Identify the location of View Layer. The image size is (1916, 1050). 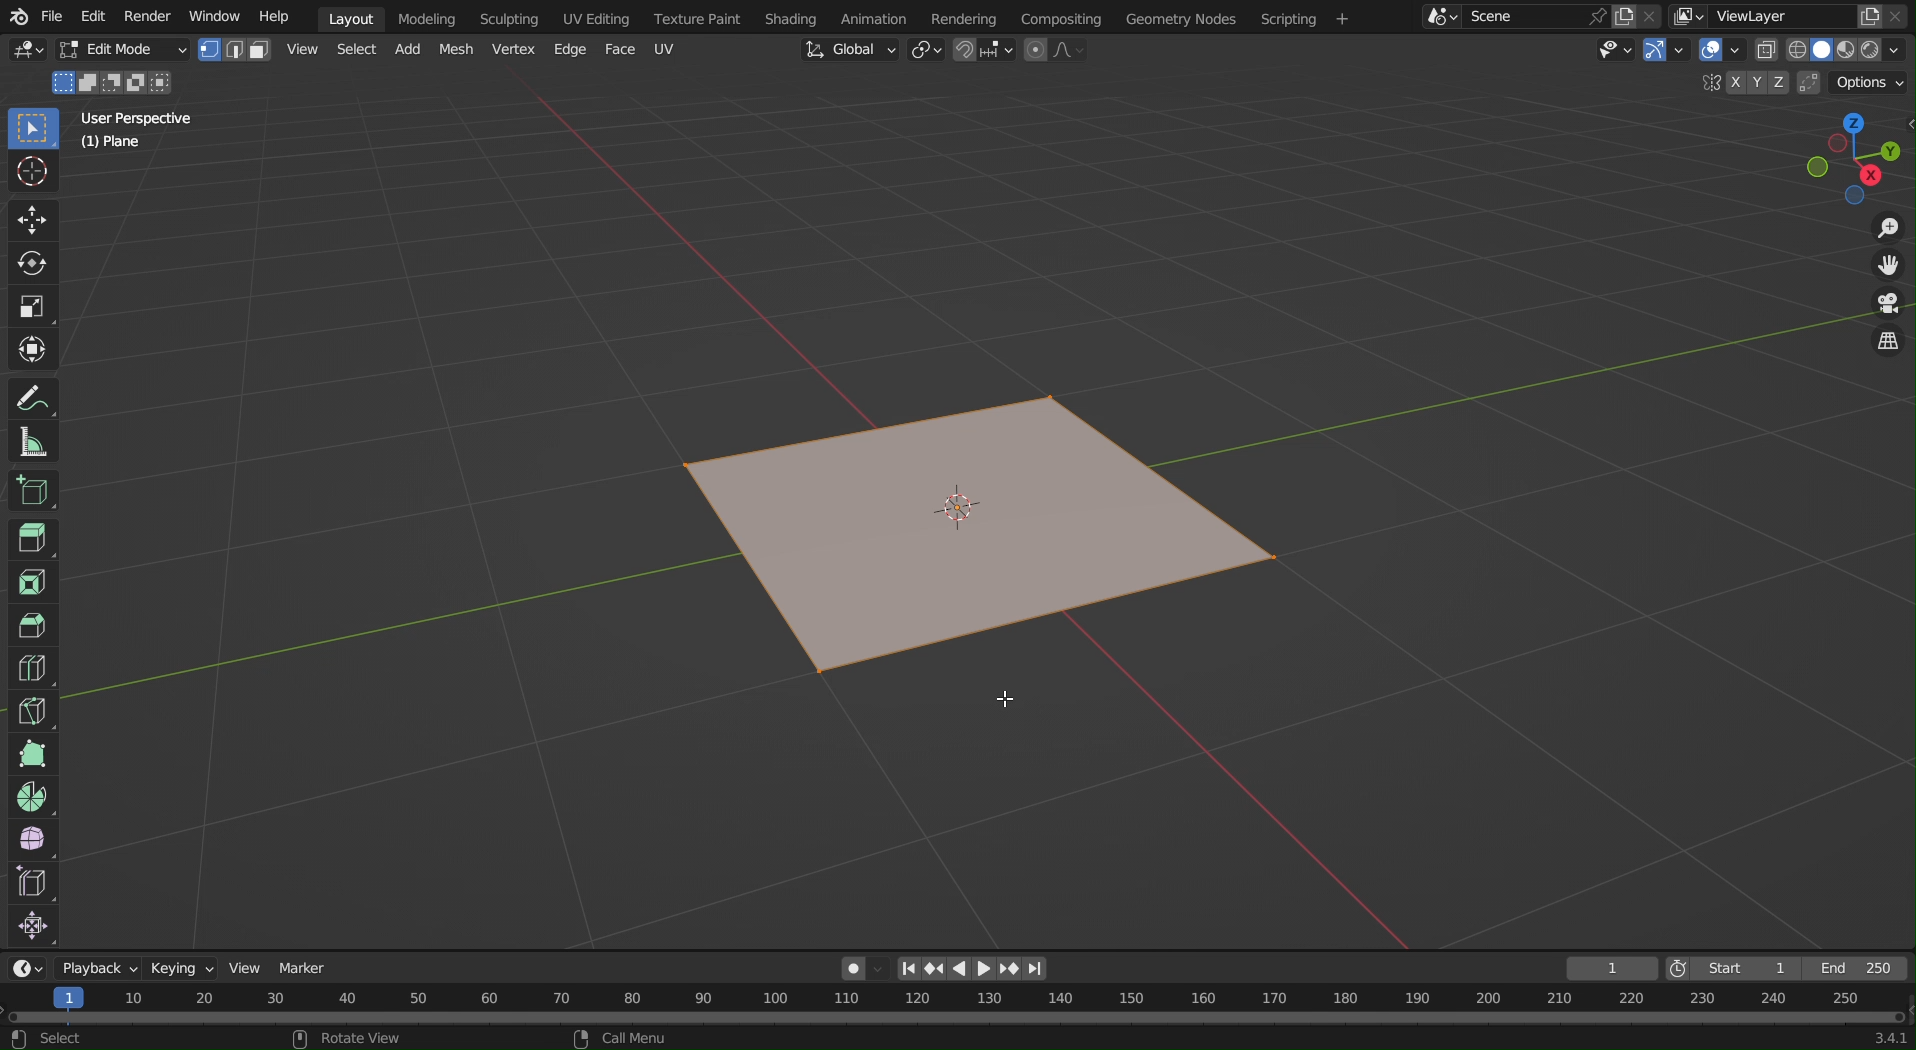
(1760, 15).